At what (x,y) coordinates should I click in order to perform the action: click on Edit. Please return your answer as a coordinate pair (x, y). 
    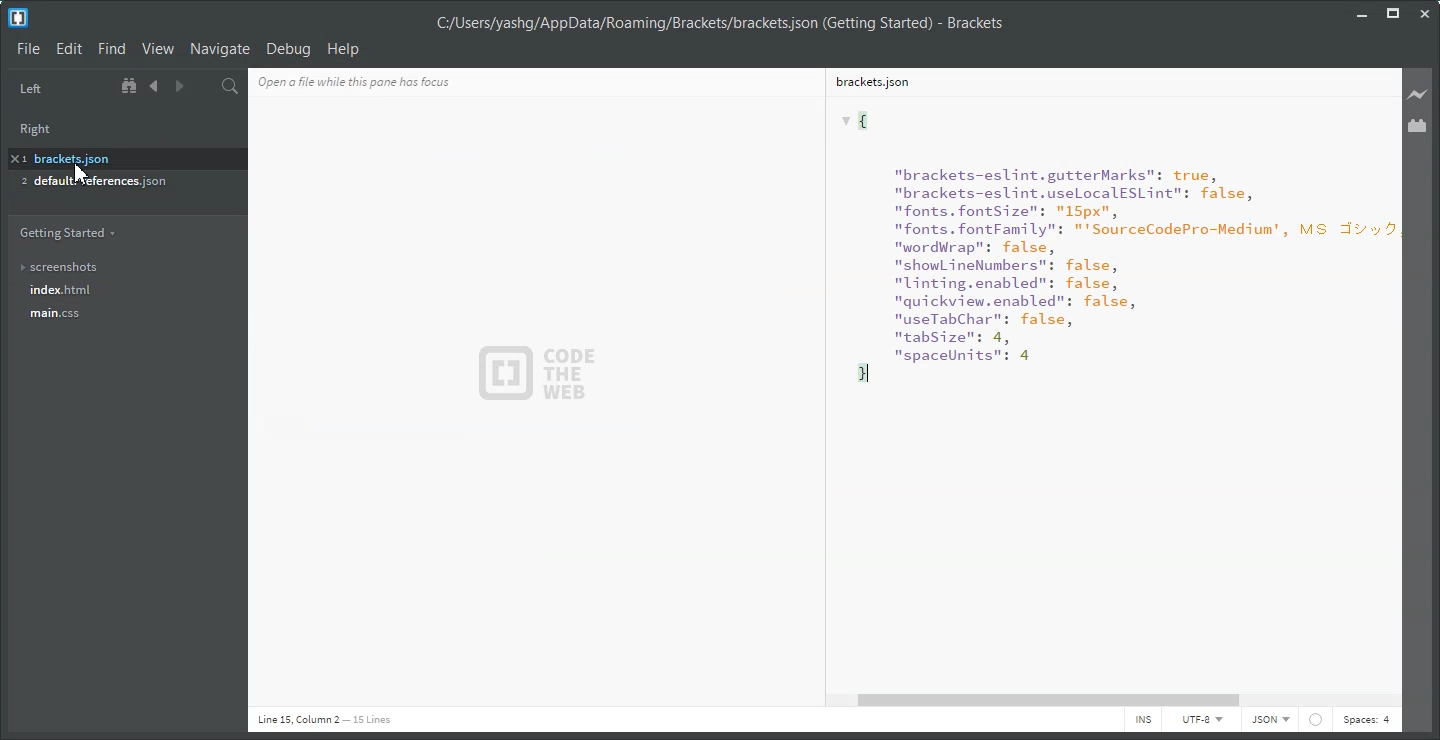
    Looking at the image, I should click on (70, 49).